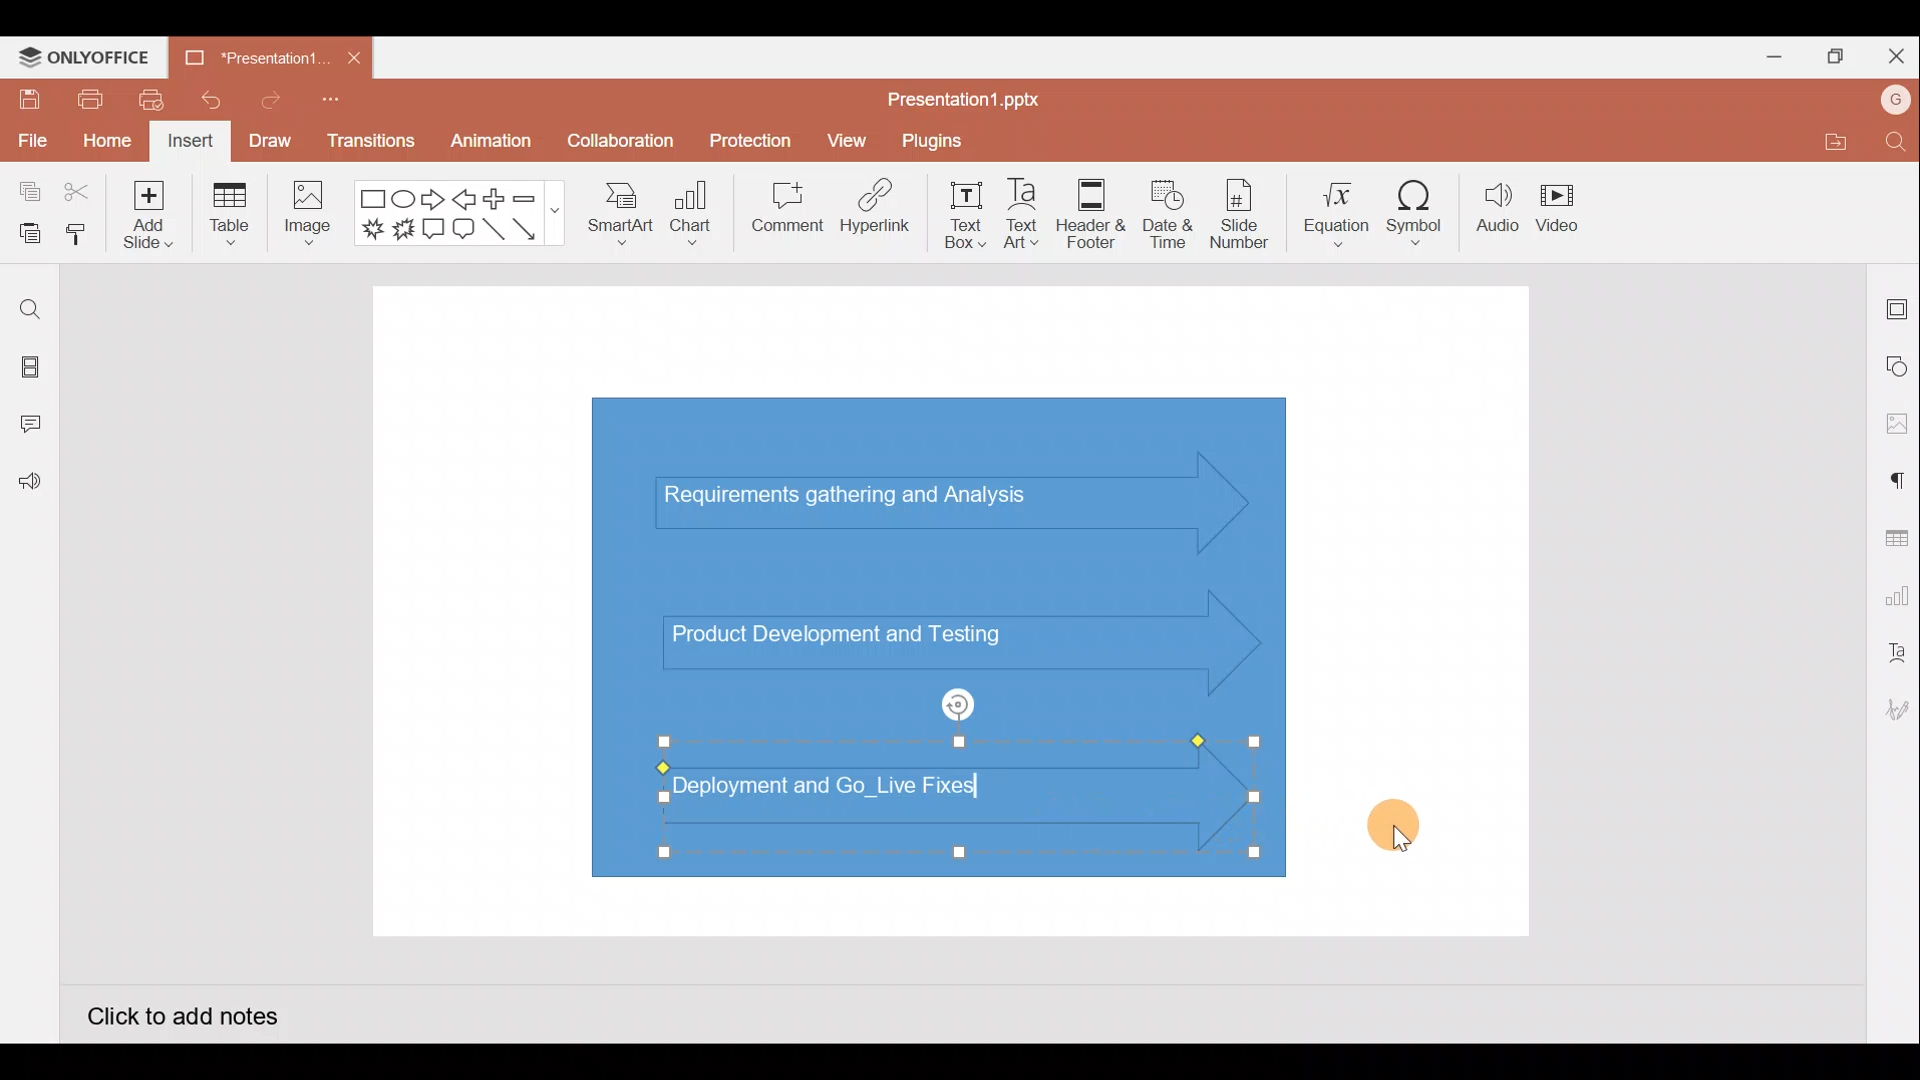 The height and width of the screenshot is (1080, 1920). What do you see at coordinates (858, 632) in the screenshot?
I see `Text (Product Development and Testing) on 2nd inserted arrow` at bounding box center [858, 632].